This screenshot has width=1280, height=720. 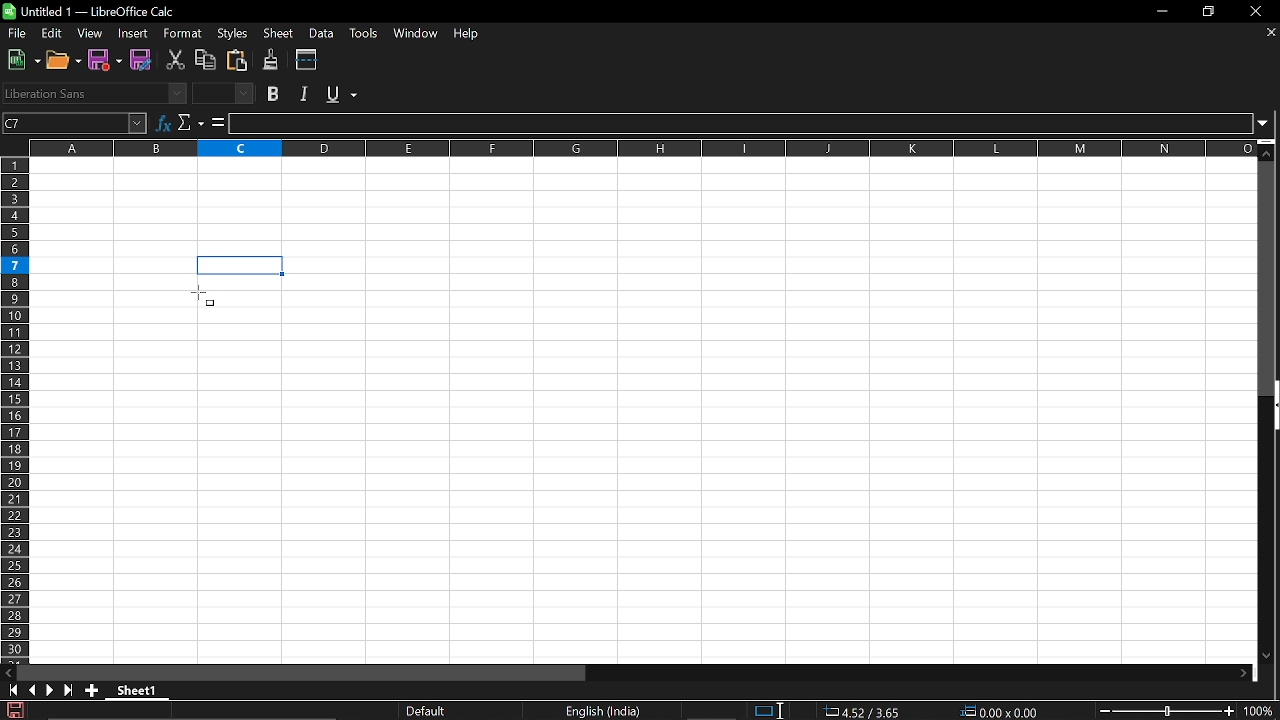 I want to click on Language, so click(x=603, y=712).